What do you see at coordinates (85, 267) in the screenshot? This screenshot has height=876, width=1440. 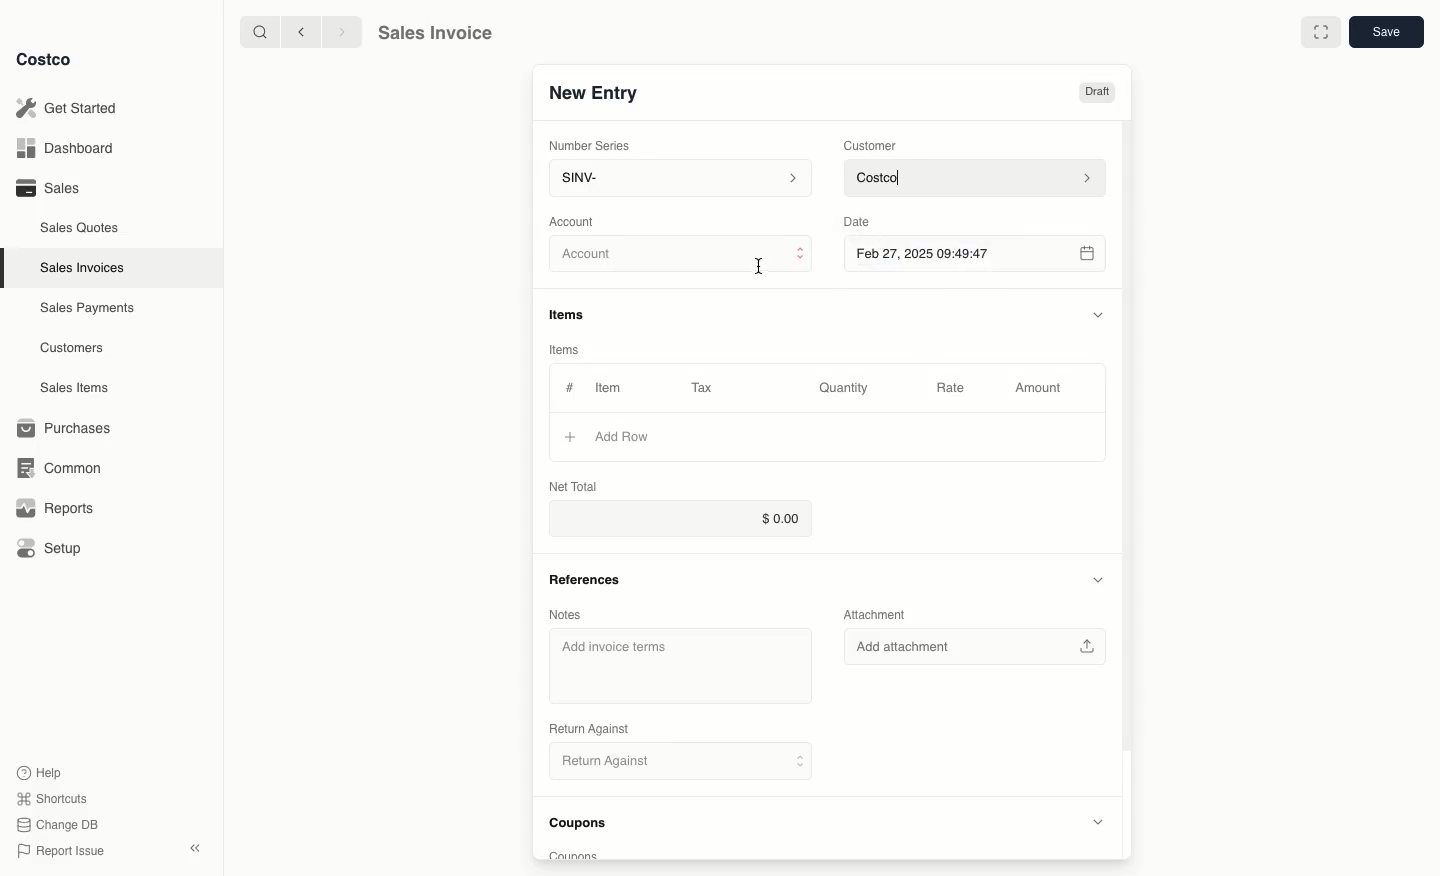 I see `Sales Invoices` at bounding box center [85, 267].